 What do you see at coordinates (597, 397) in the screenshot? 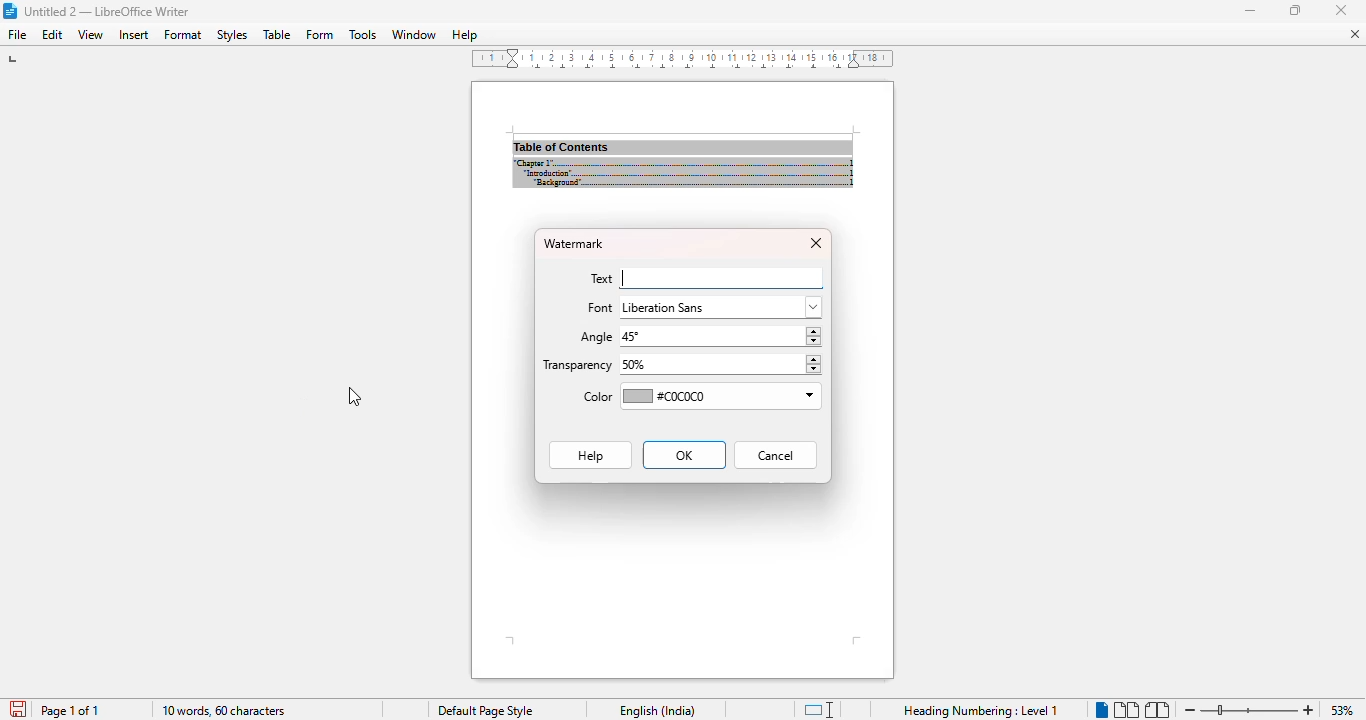
I see `color` at bounding box center [597, 397].